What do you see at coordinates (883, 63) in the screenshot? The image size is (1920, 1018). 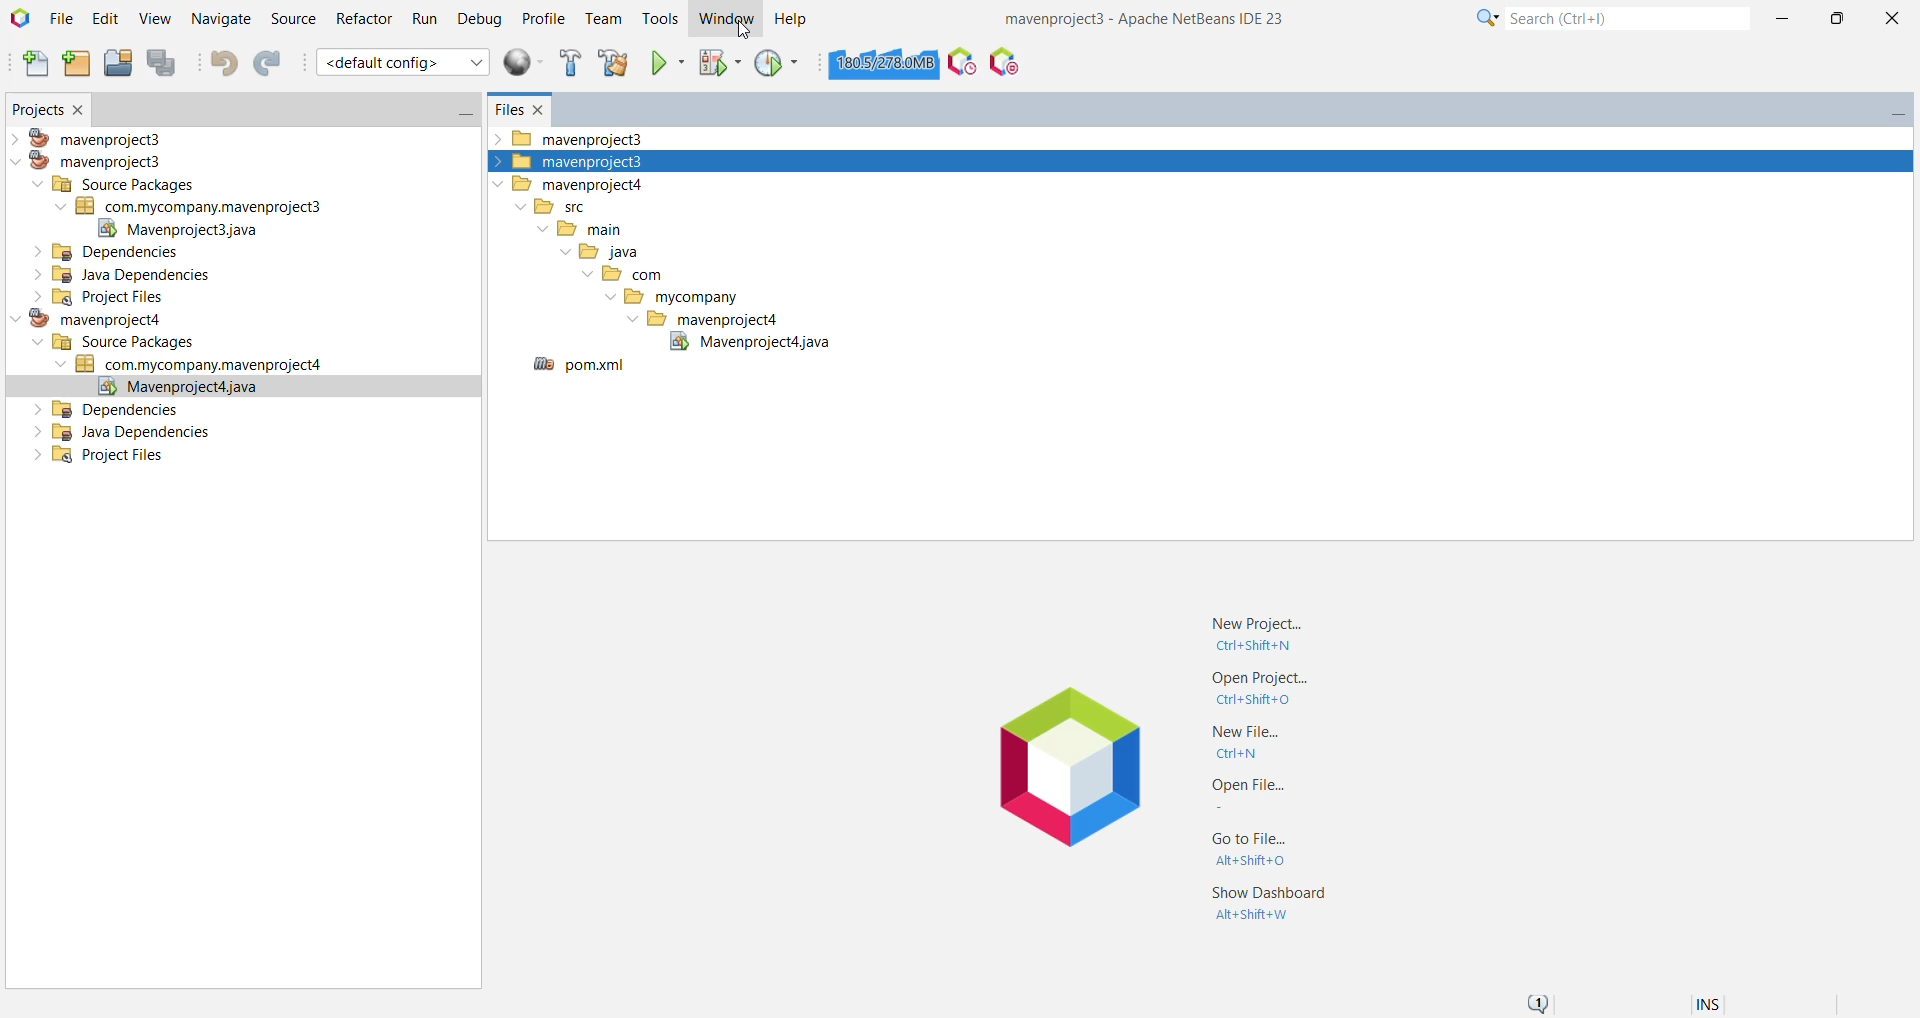 I see `Click to force garbage collection` at bounding box center [883, 63].